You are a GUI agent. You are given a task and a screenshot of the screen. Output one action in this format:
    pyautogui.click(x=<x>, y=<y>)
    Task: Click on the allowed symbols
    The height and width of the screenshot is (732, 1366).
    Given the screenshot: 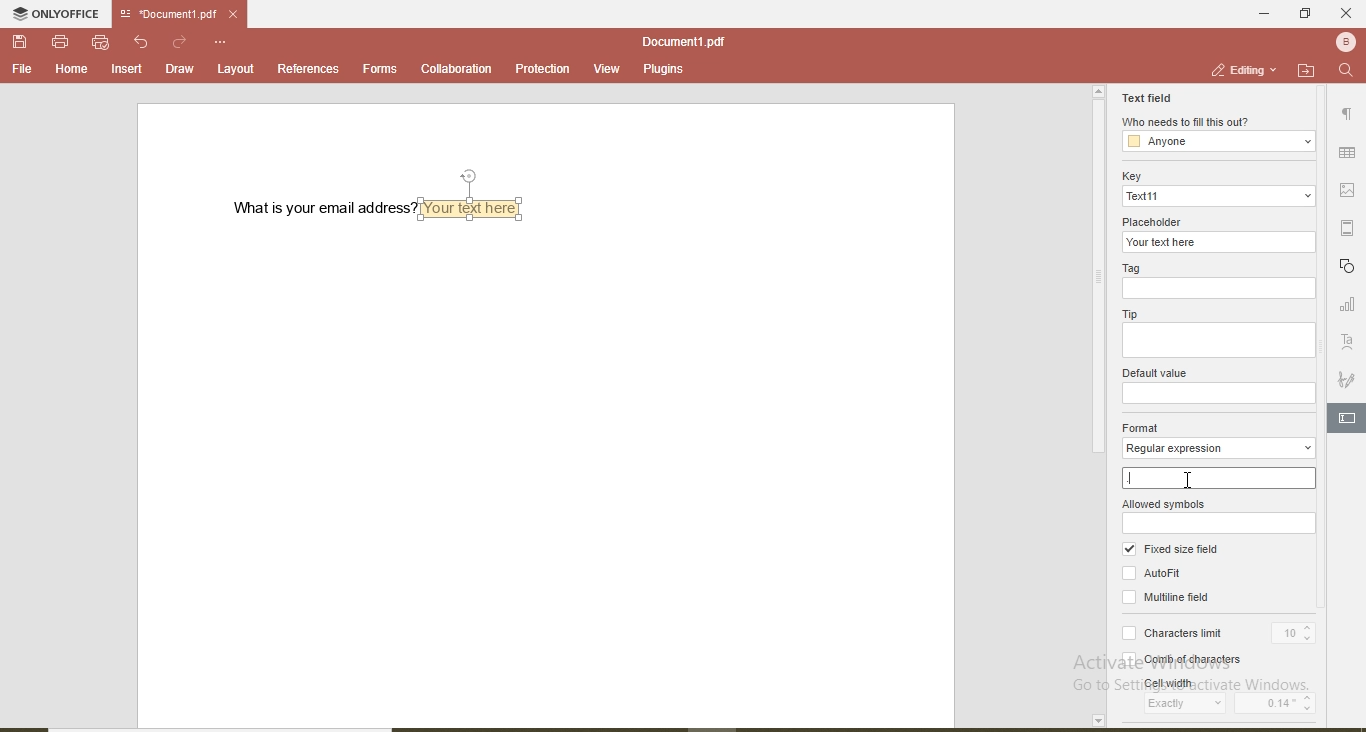 What is the action you would take?
    pyautogui.click(x=1165, y=502)
    